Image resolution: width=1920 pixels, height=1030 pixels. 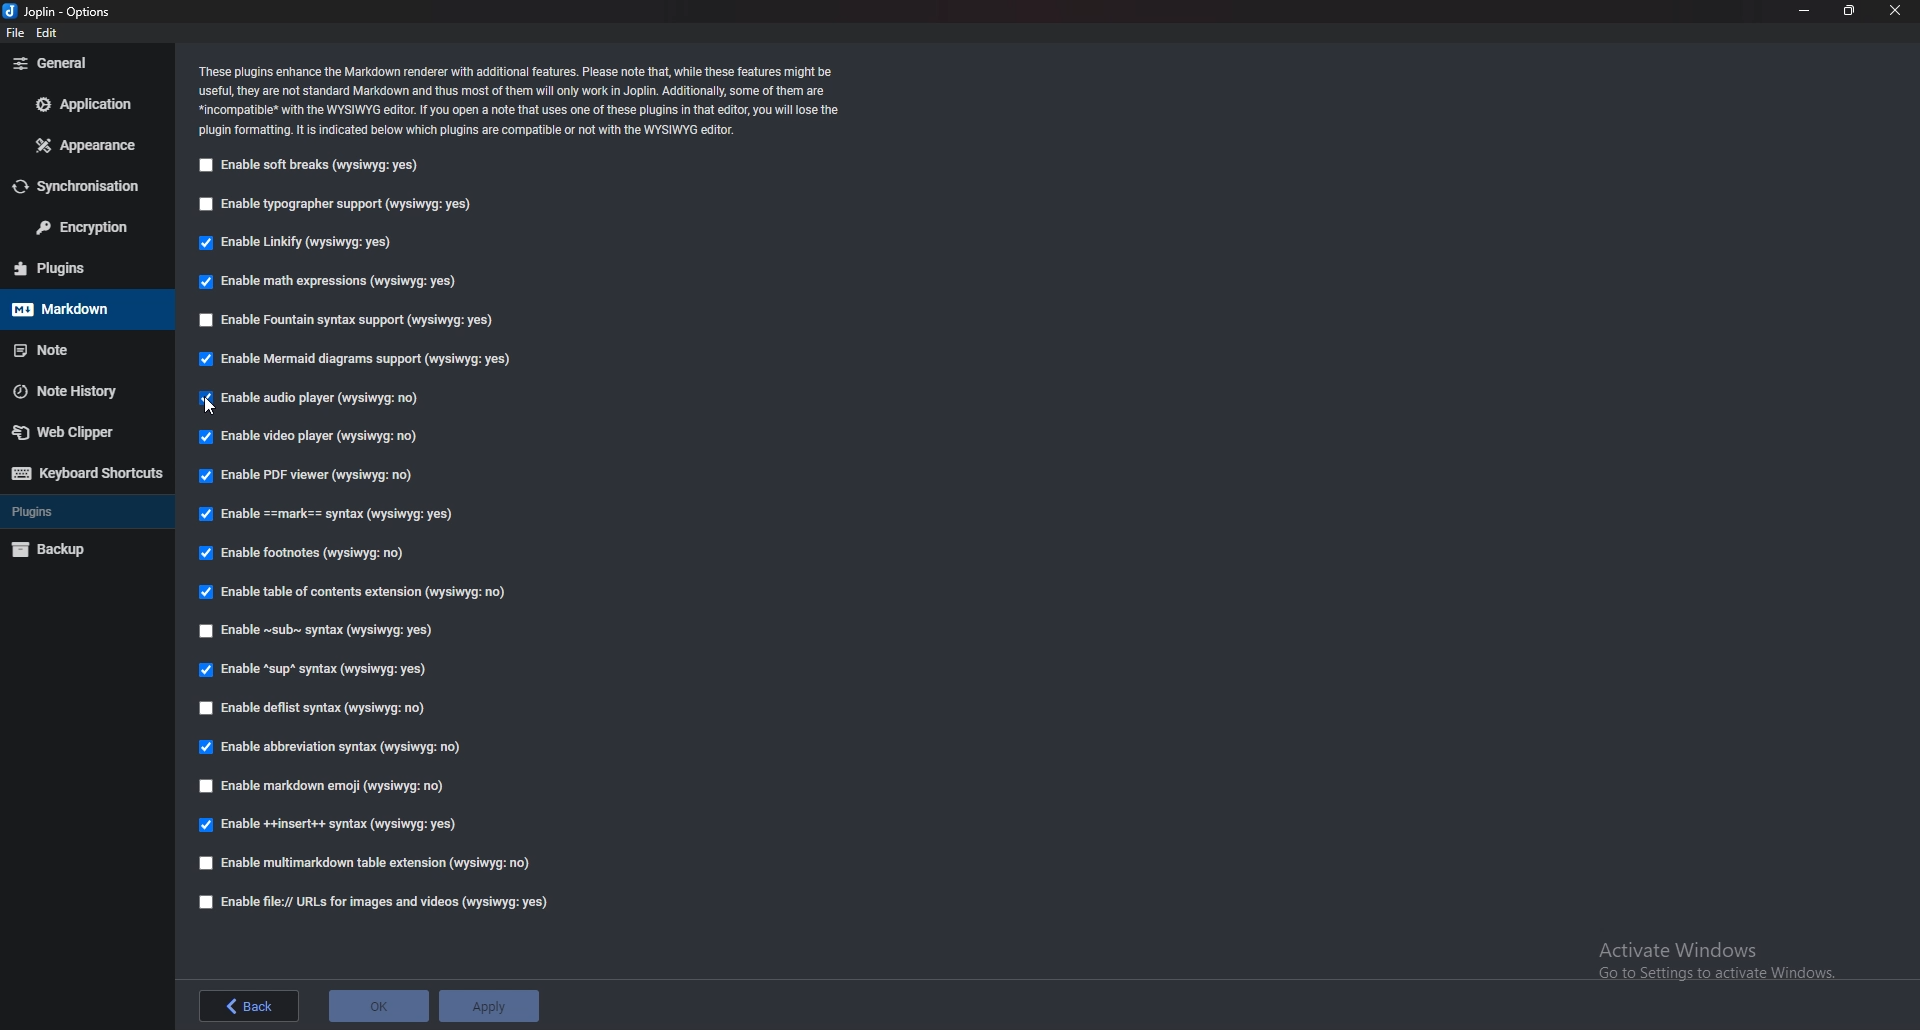 What do you see at coordinates (304, 400) in the screenshot?
I see `Enable audio player` at bounding box center [304, 400].